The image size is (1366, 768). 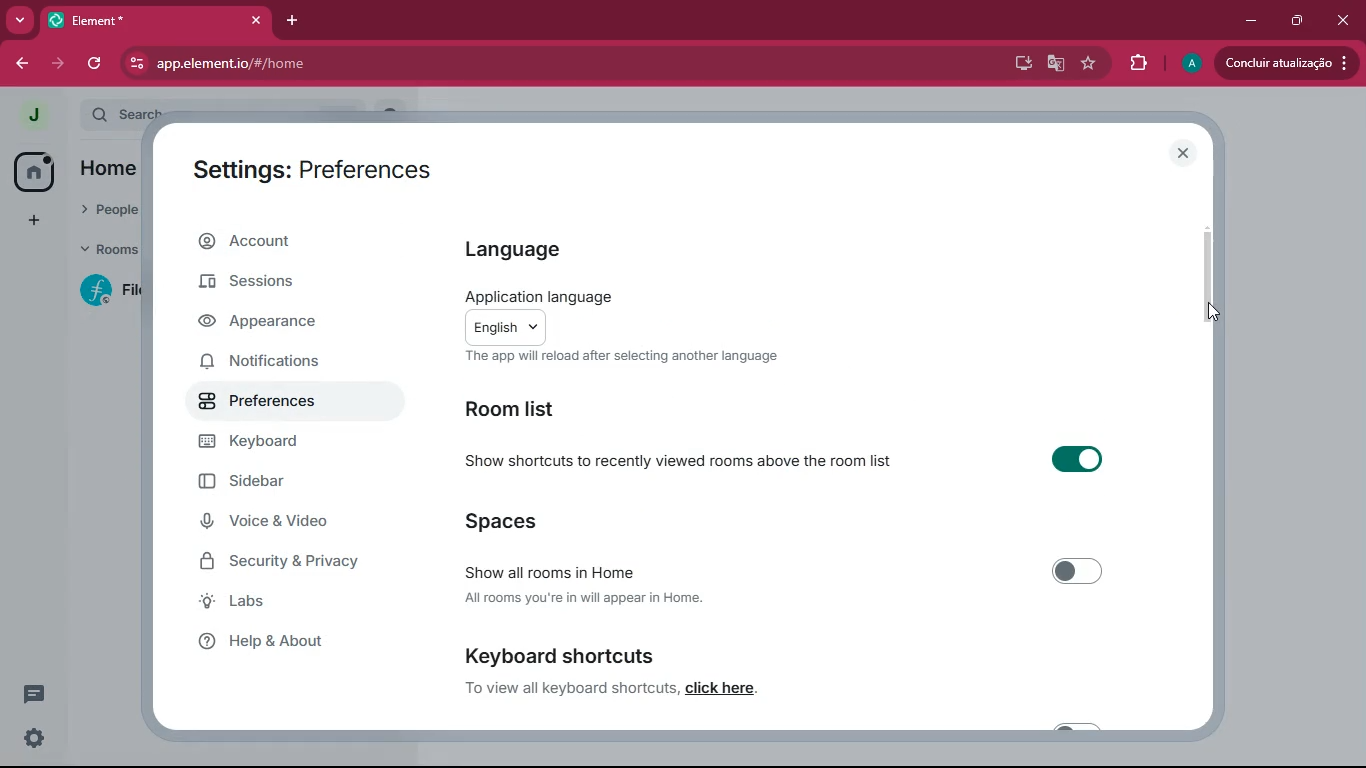 I want to click on sessions, so click(x=284, y=284).